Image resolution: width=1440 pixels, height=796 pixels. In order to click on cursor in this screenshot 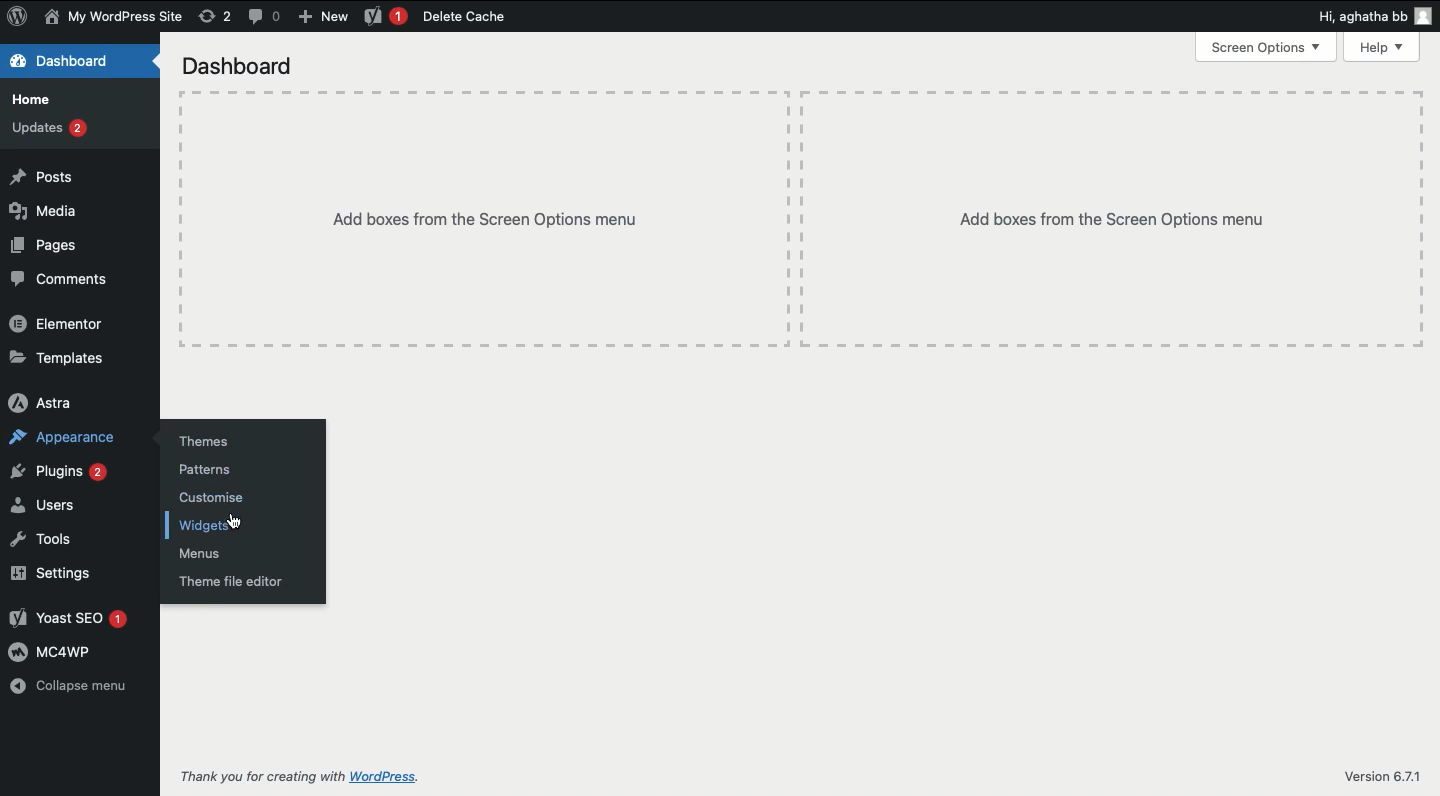, I will do `click(240, 520)`.